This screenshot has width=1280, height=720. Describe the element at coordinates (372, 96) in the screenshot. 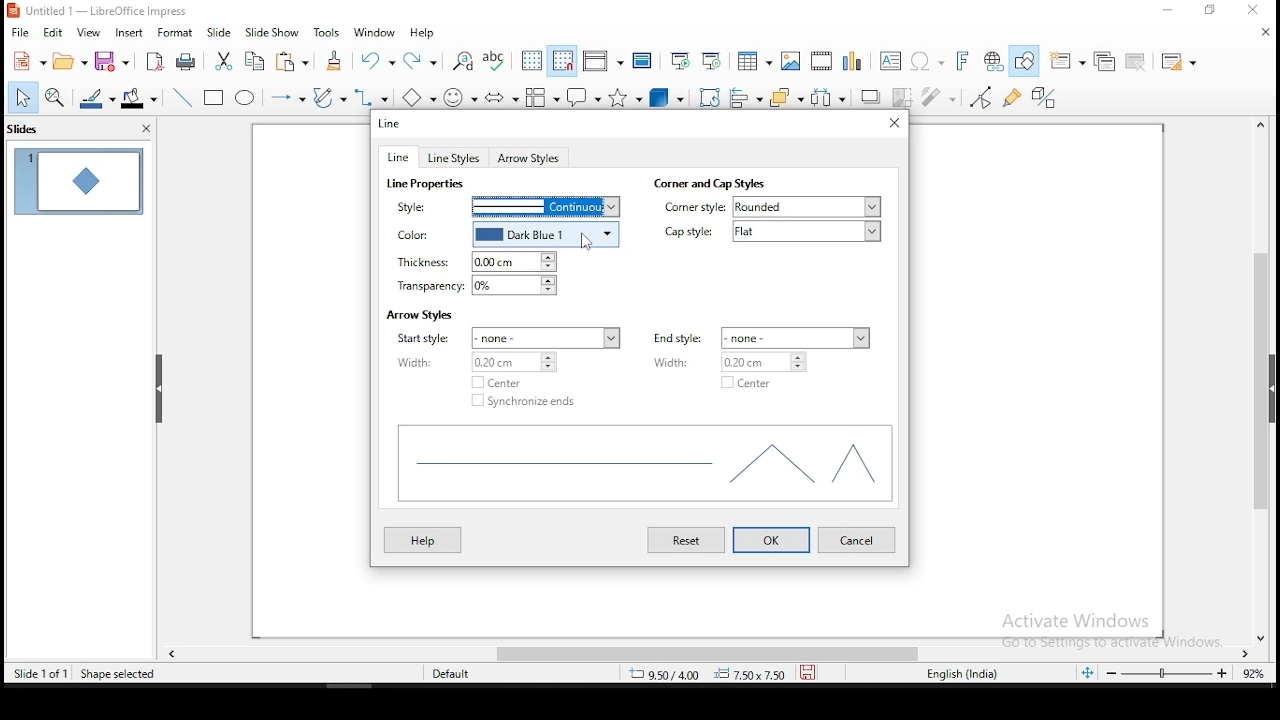

I see `connectors` at that location.